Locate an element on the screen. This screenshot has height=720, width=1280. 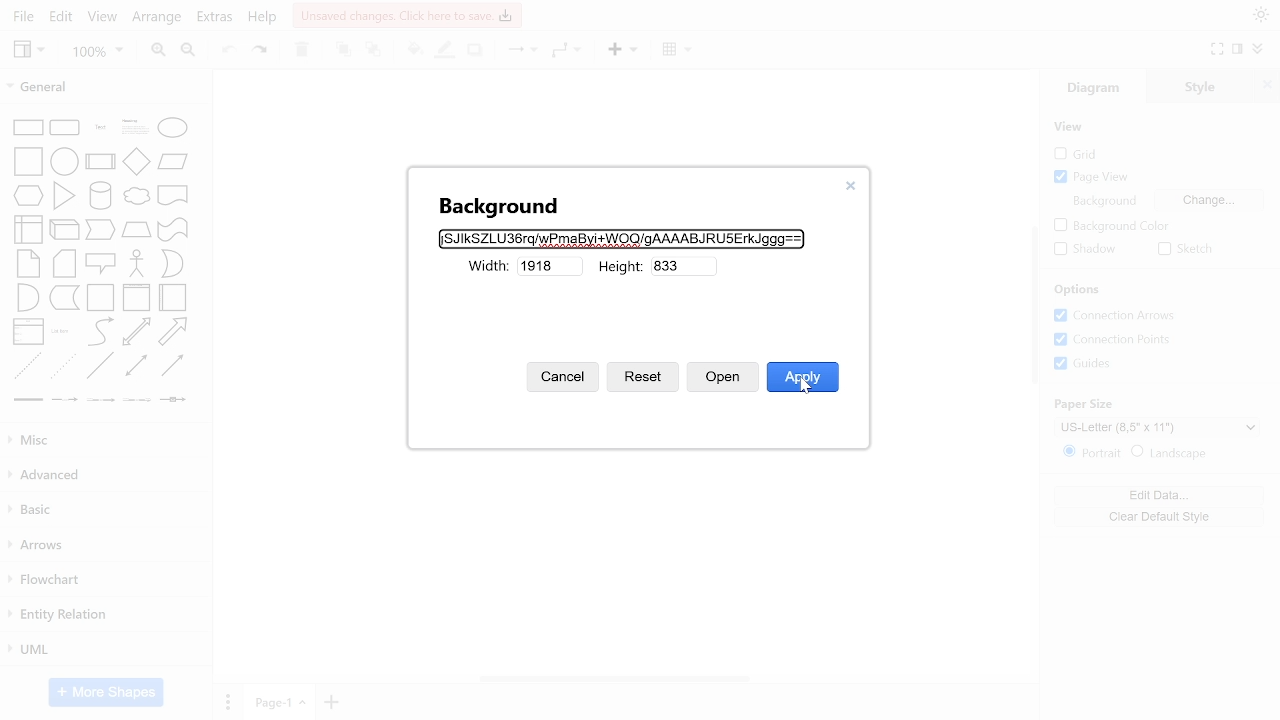
general is located at coordinates (98, 89).